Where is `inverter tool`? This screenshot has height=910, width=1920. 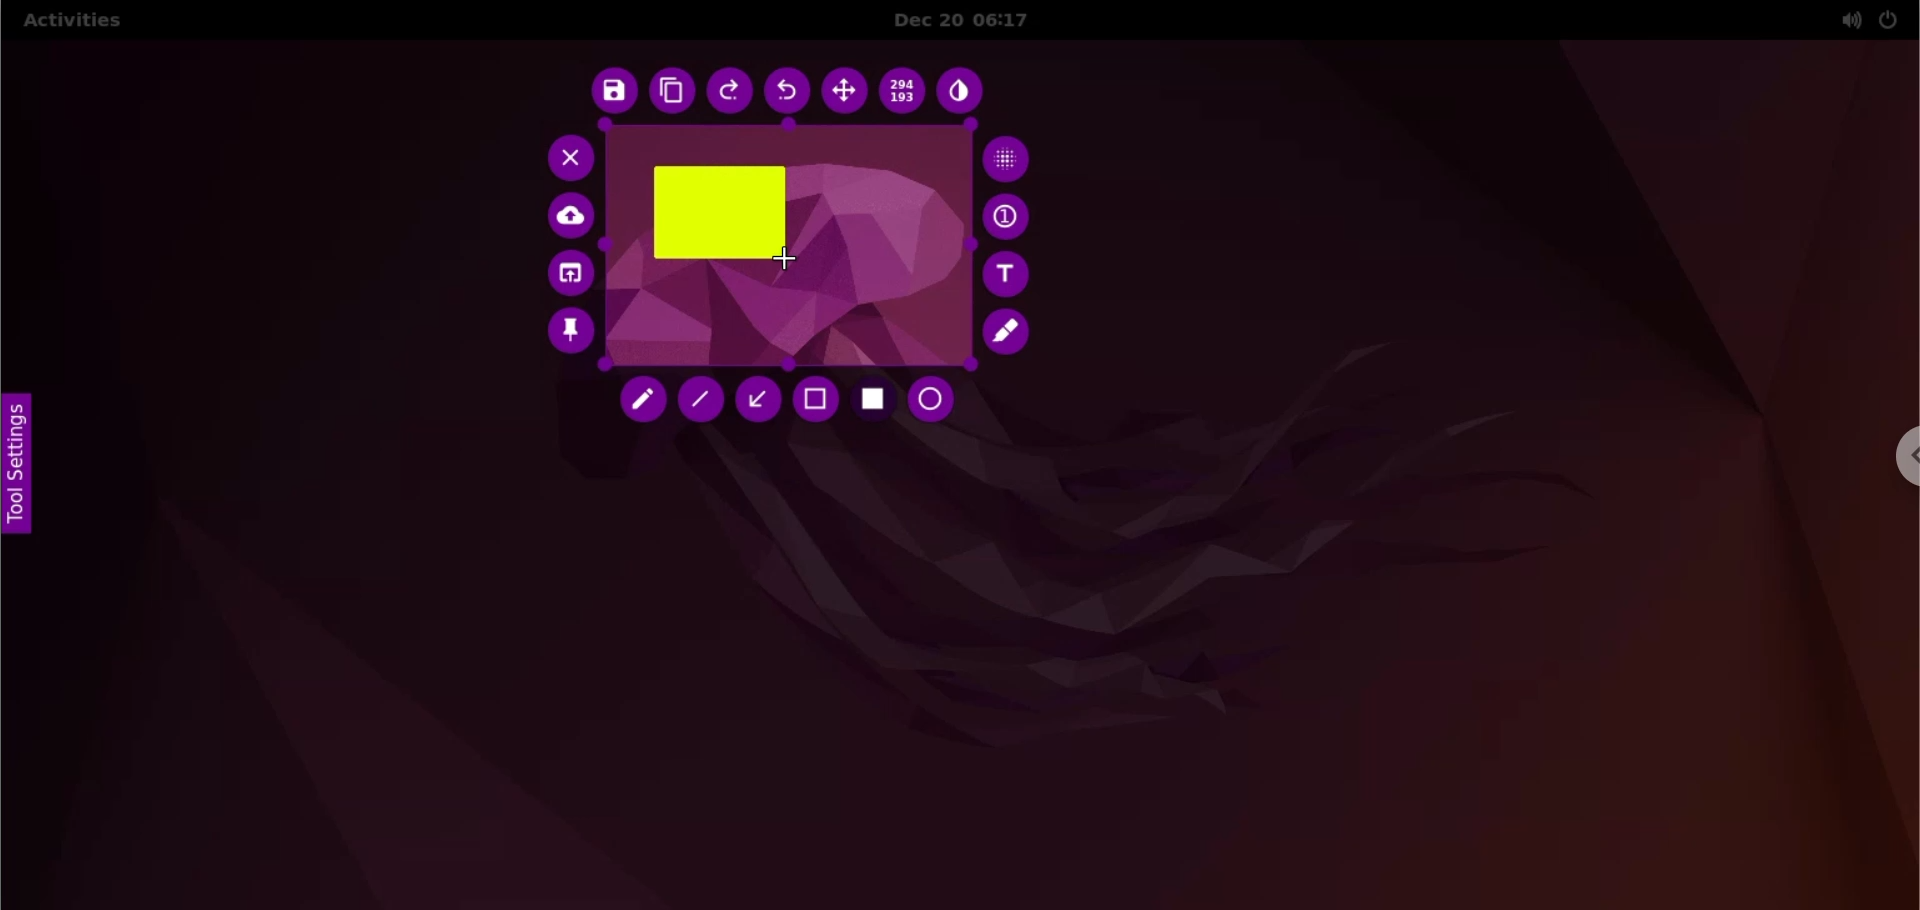 inverter tool is located at coordinates (962, 94).